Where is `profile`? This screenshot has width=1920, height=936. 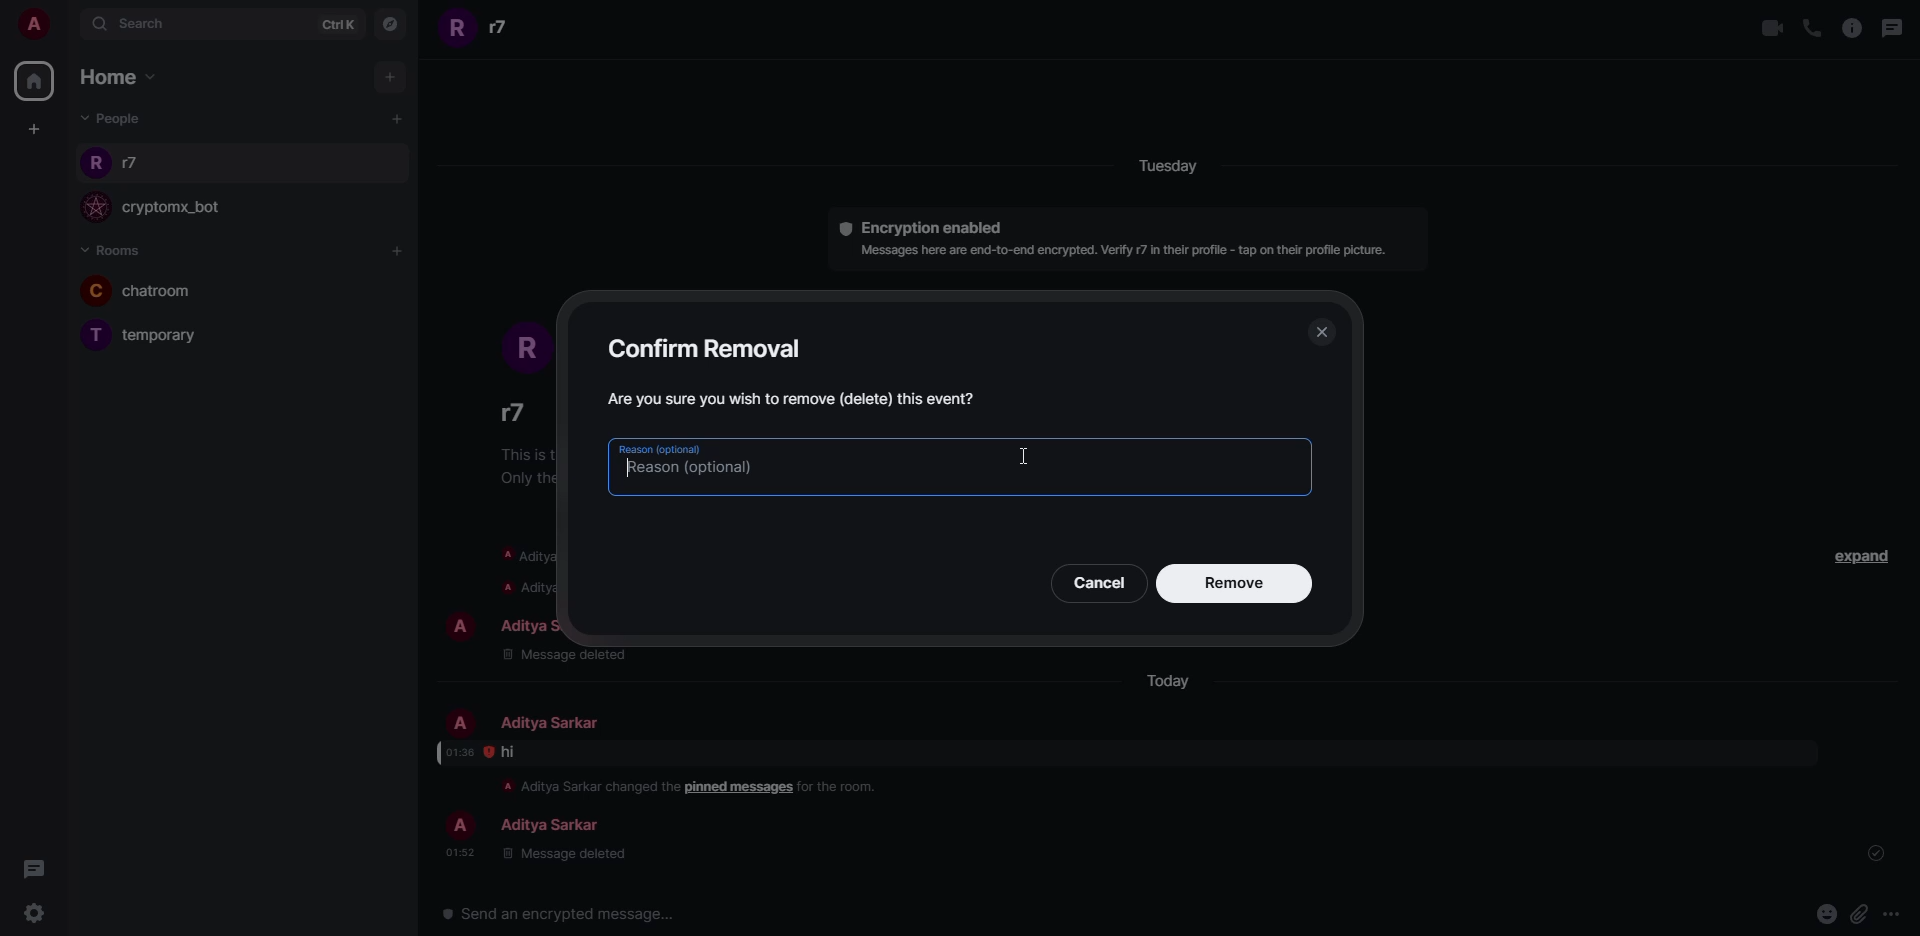 profile is located at coordinates (458, 30).